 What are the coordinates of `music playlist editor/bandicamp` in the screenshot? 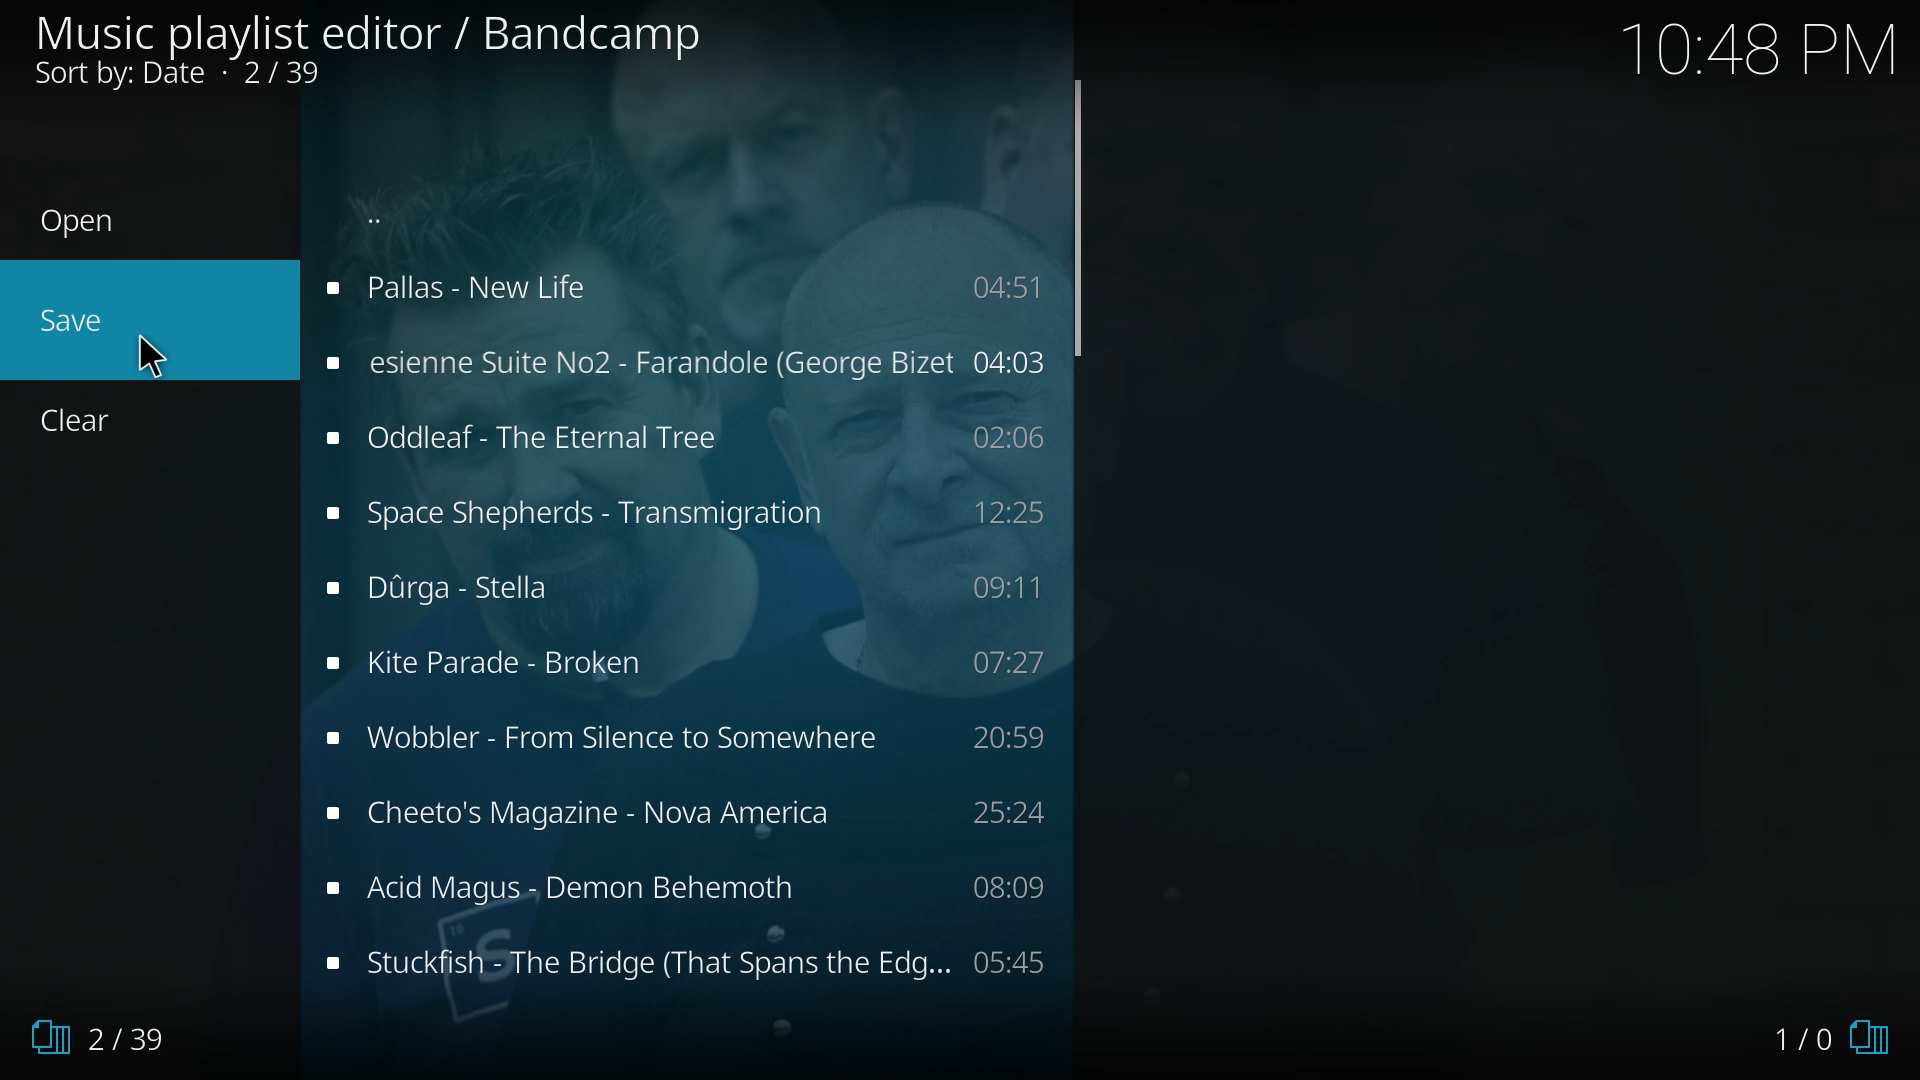 It's located at (374, 48).